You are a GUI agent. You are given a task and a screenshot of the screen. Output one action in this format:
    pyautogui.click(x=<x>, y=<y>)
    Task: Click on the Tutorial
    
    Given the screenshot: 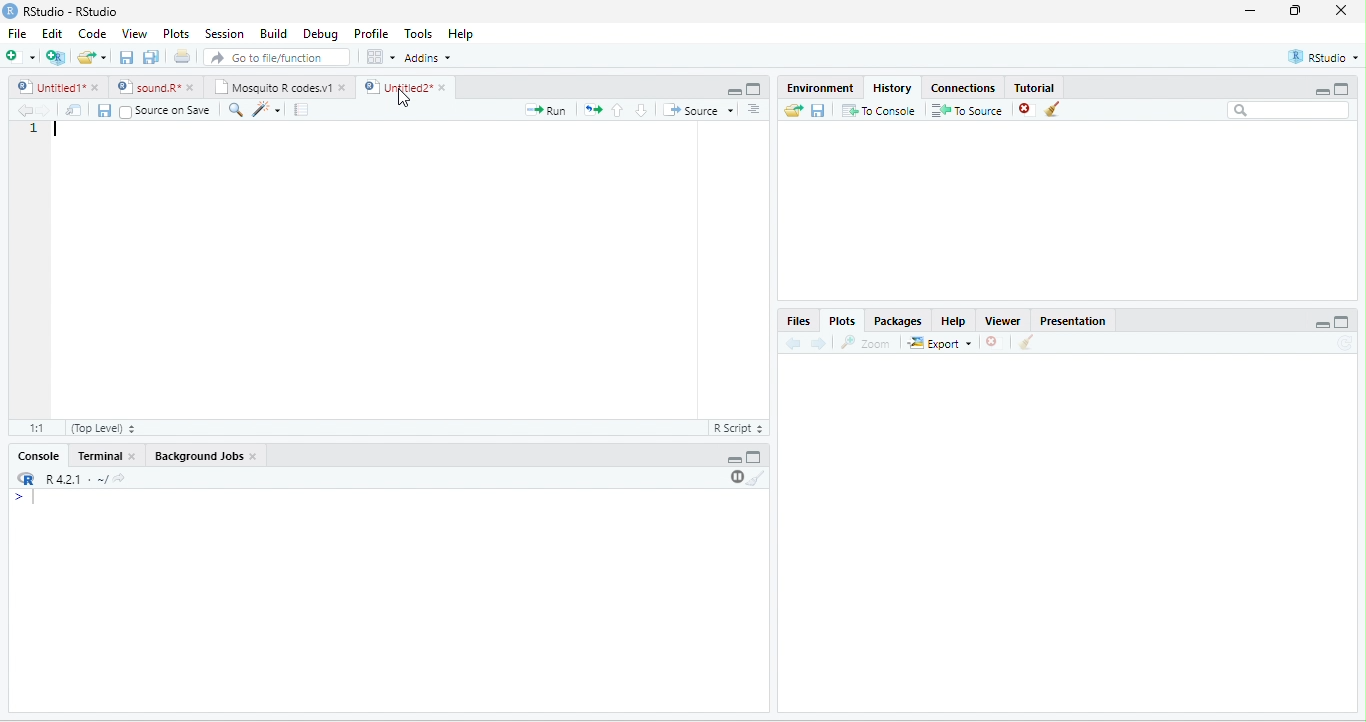 What is the action you would take?
    pyautogui.click(x=1035, y=88)
    